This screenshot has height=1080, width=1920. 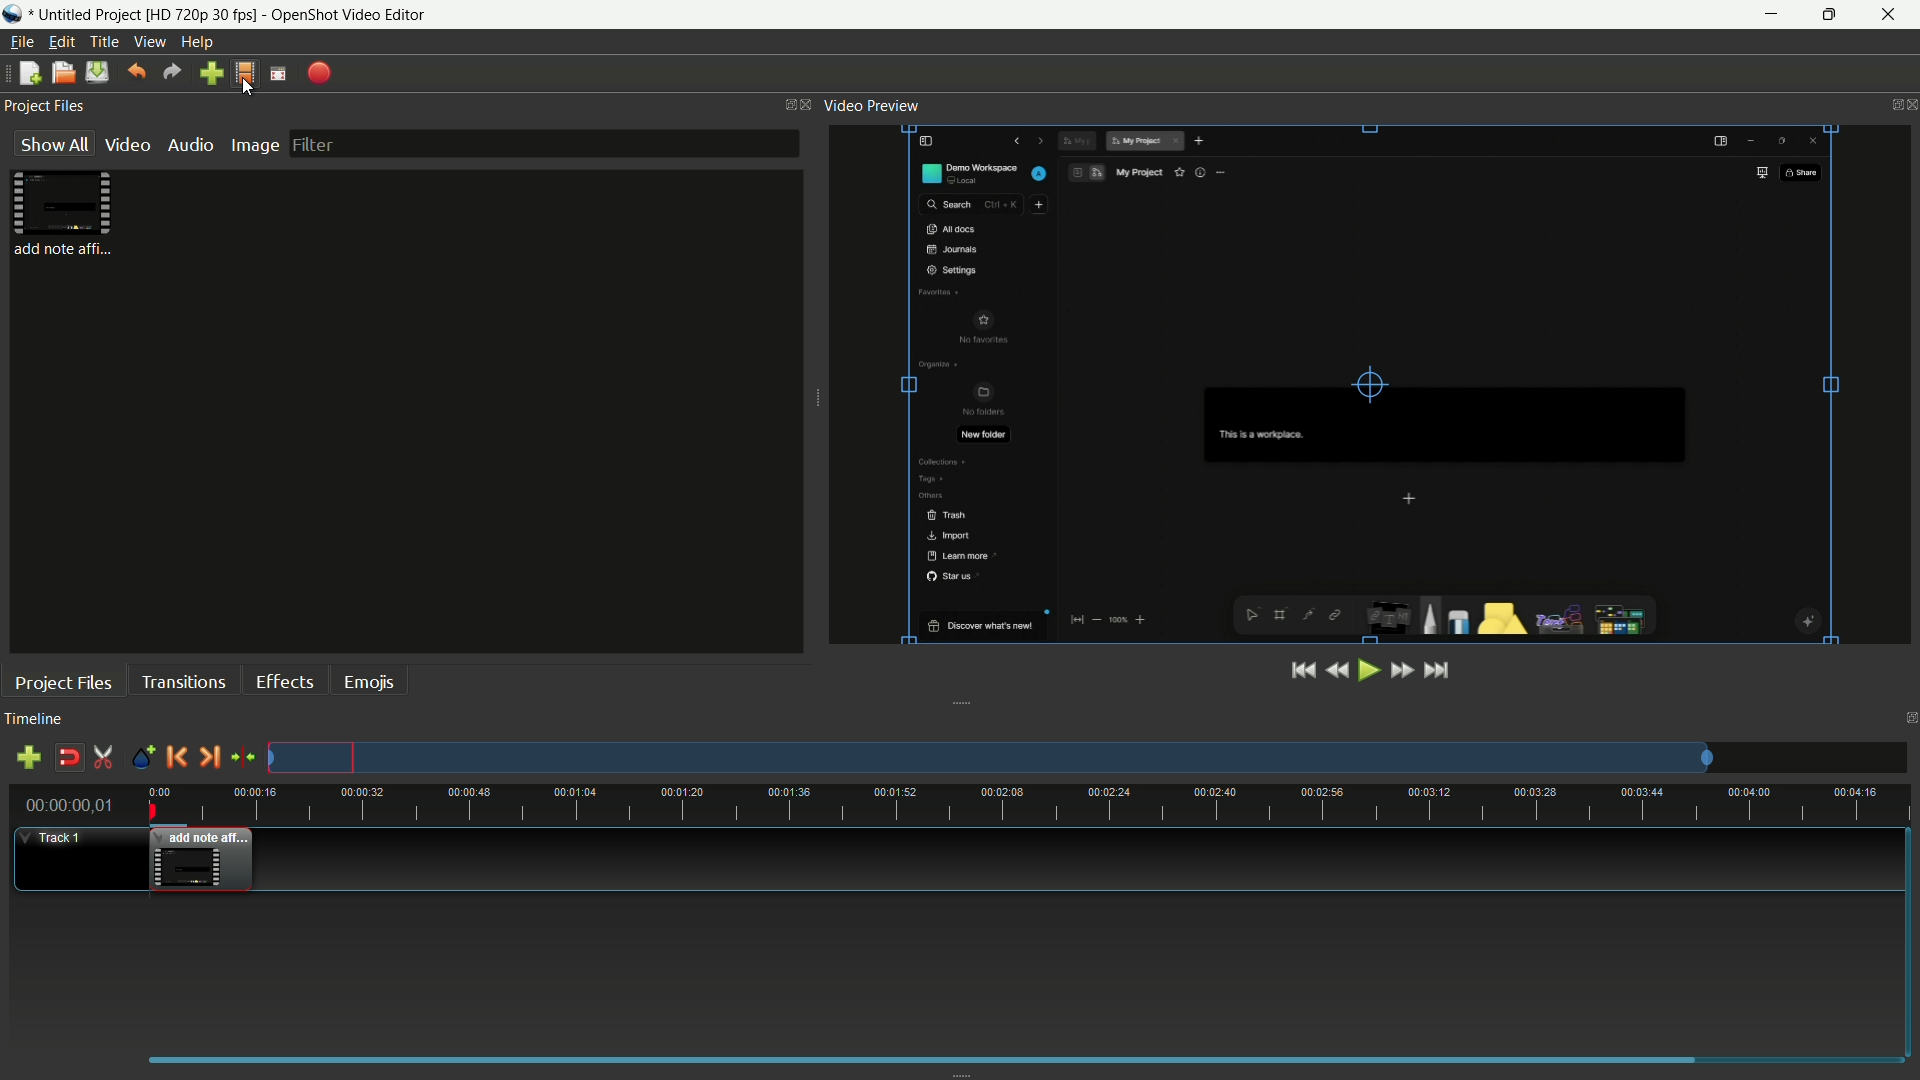 What do you see at coordinates (149, 43) in the screenshot?
I see `view menu` at bounding box center [149, 43].